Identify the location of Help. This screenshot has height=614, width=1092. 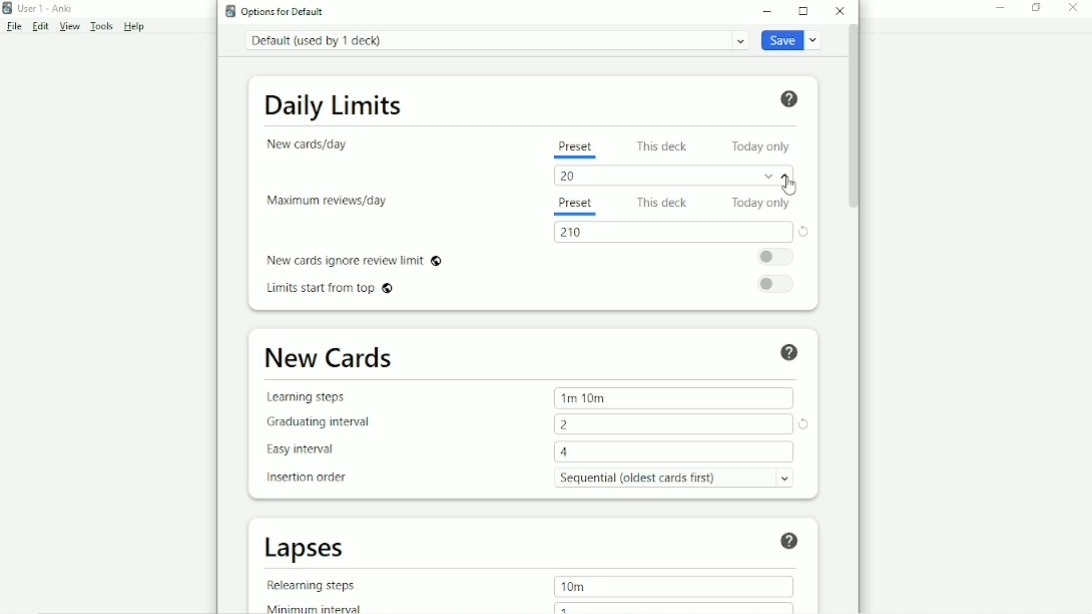
(792, 352).